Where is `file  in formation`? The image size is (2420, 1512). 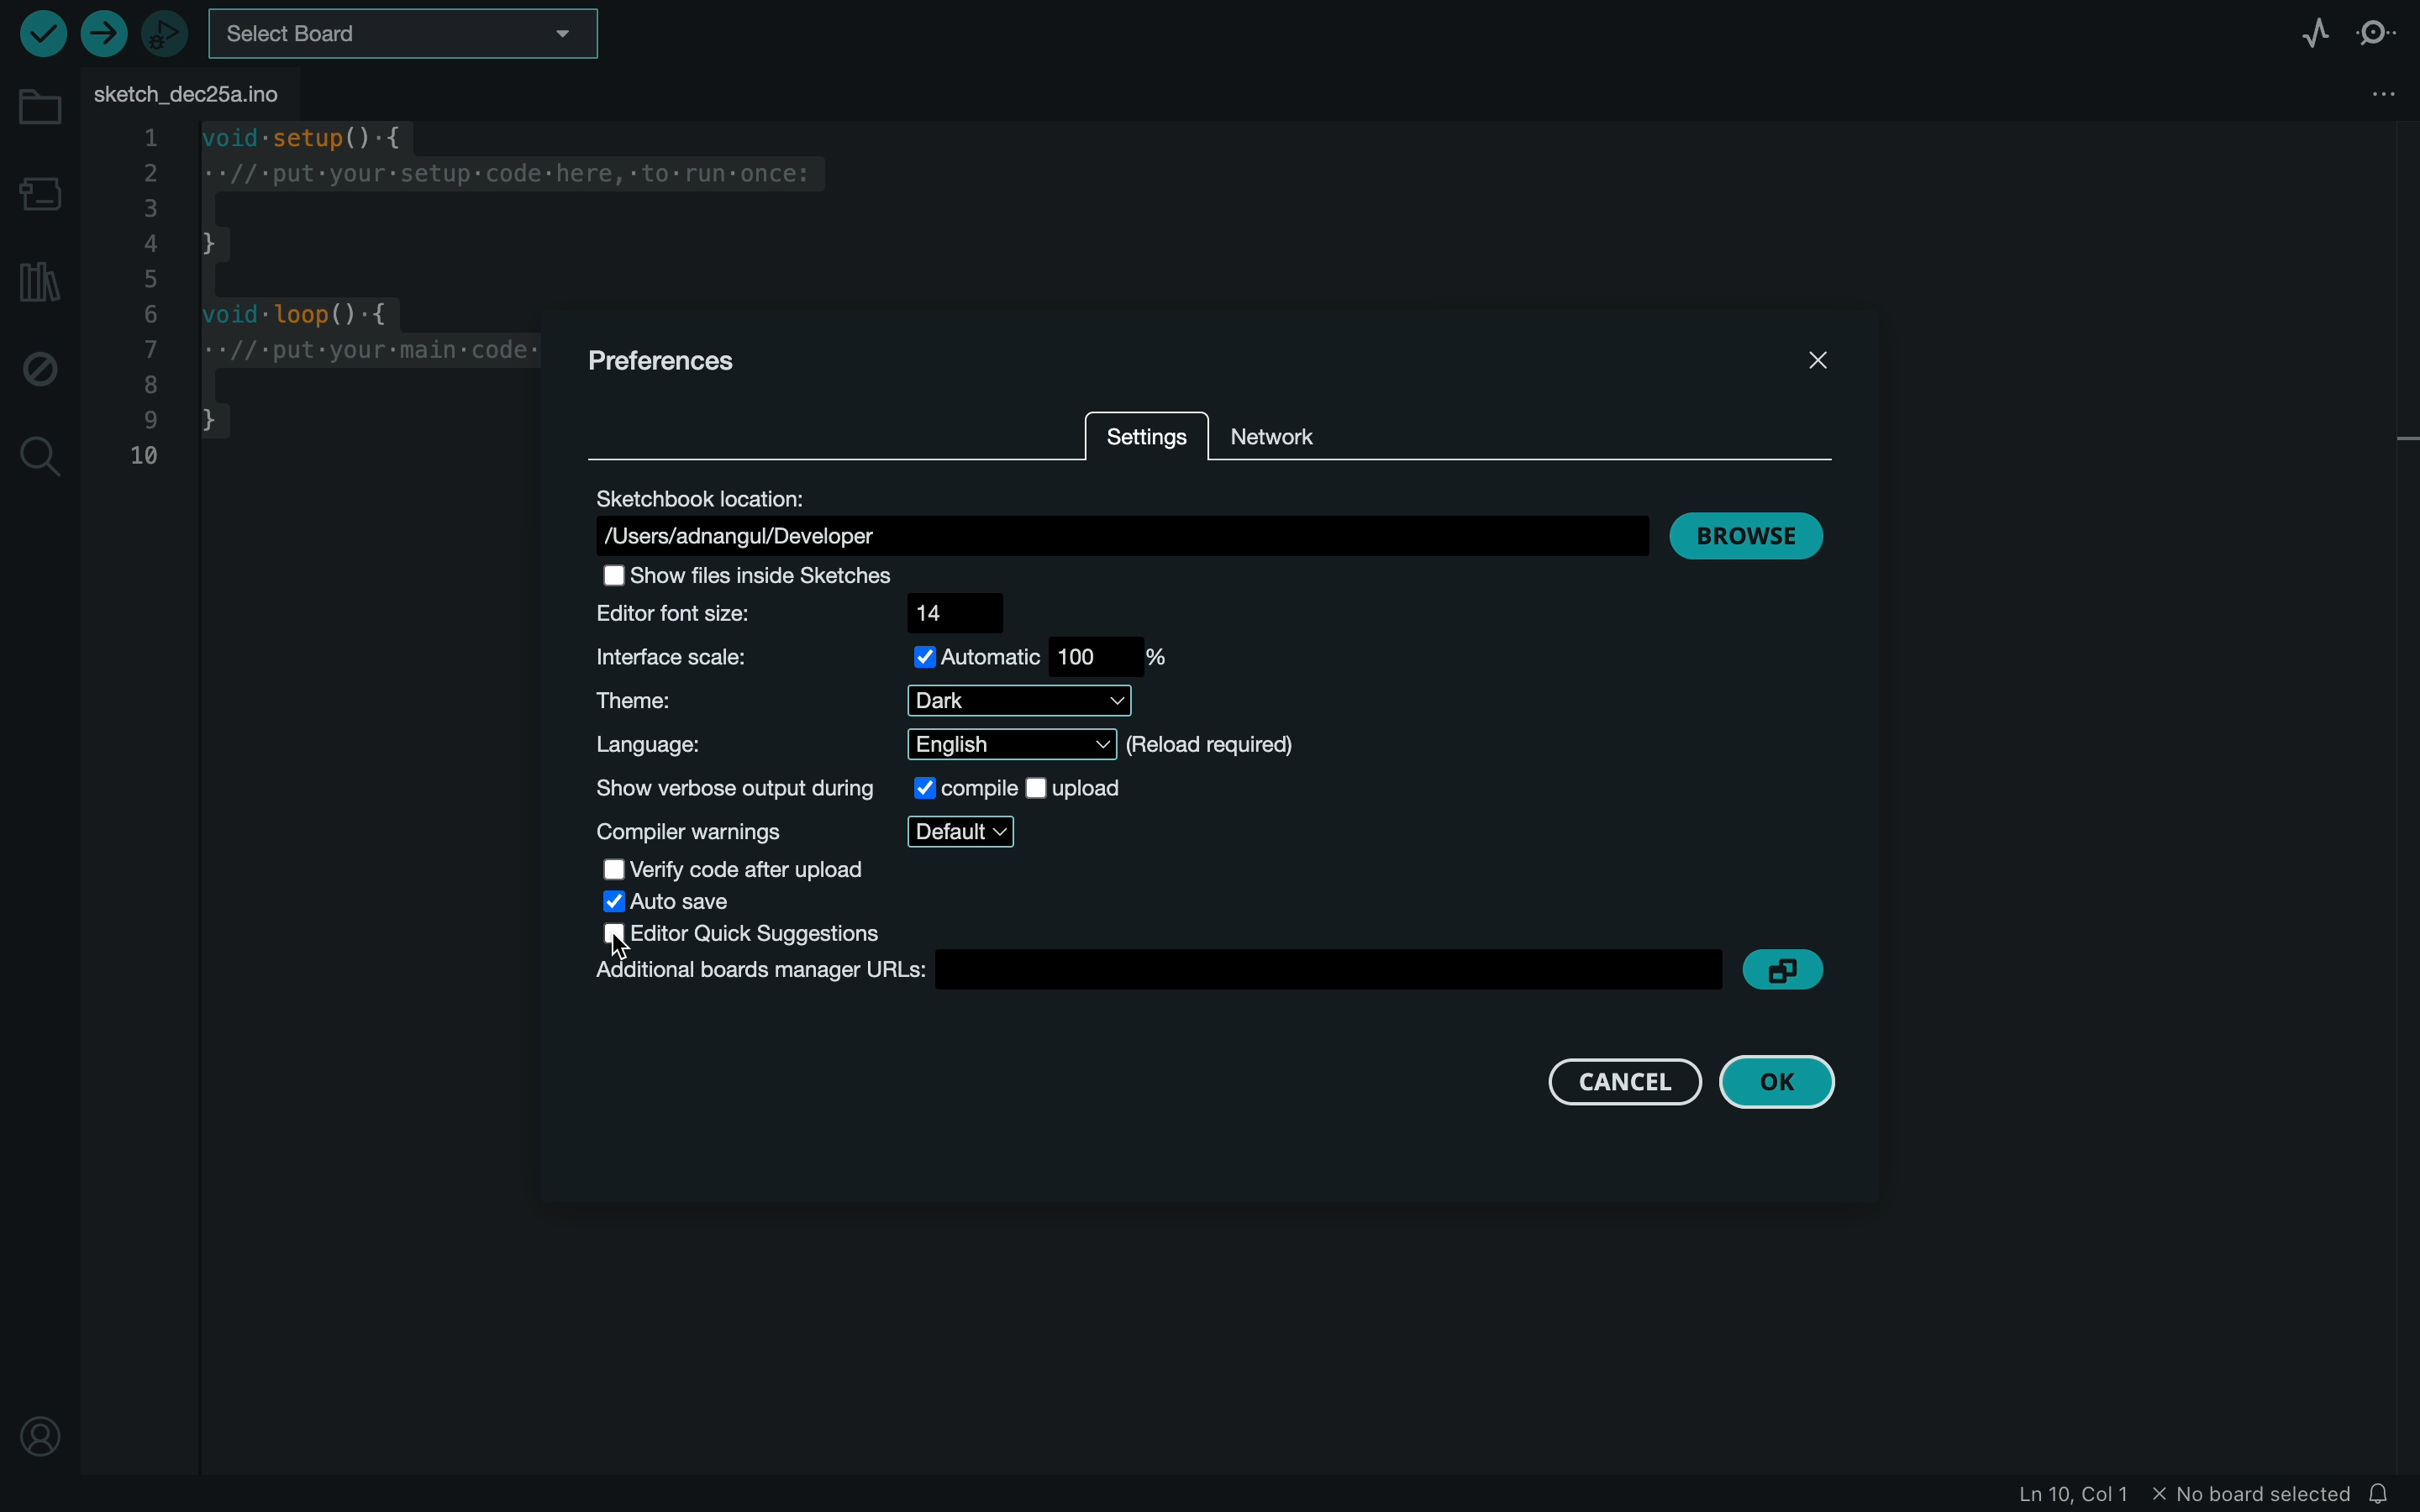
file  in formation is located at coordinates (2157, 1495).